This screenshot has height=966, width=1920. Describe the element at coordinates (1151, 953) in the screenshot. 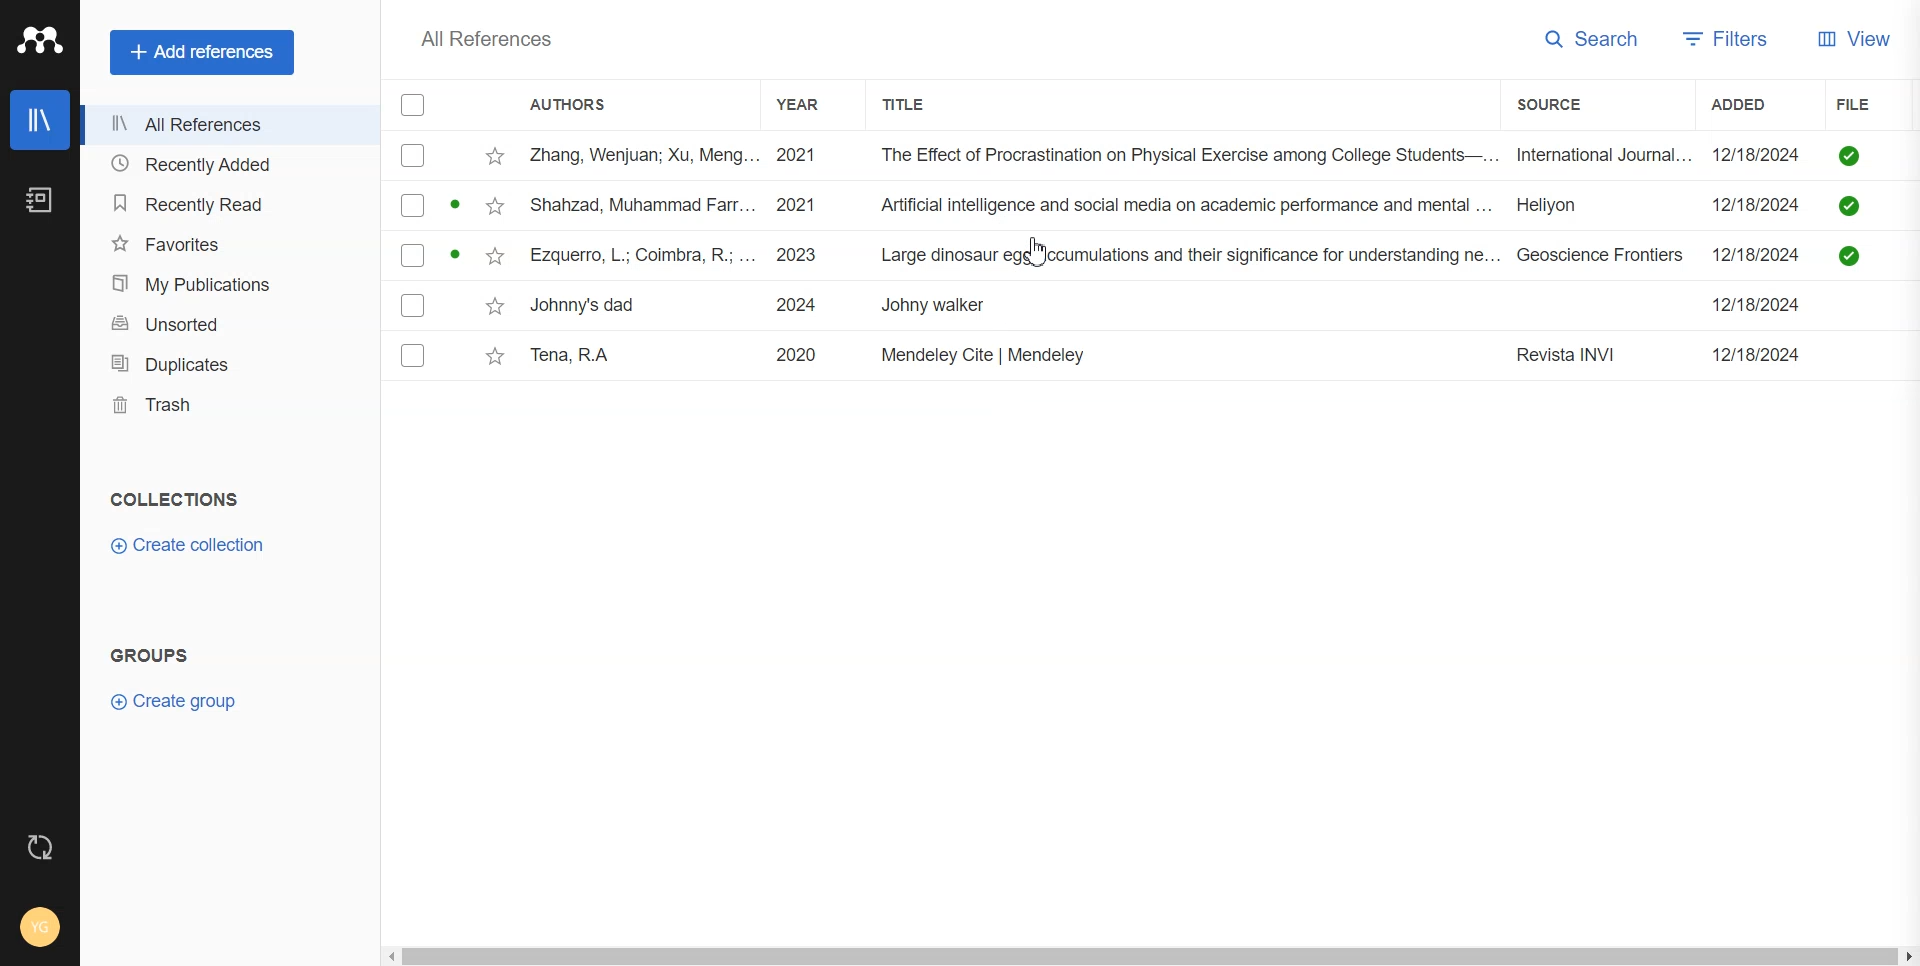

I see `Horizontal scroll bar` at that location.